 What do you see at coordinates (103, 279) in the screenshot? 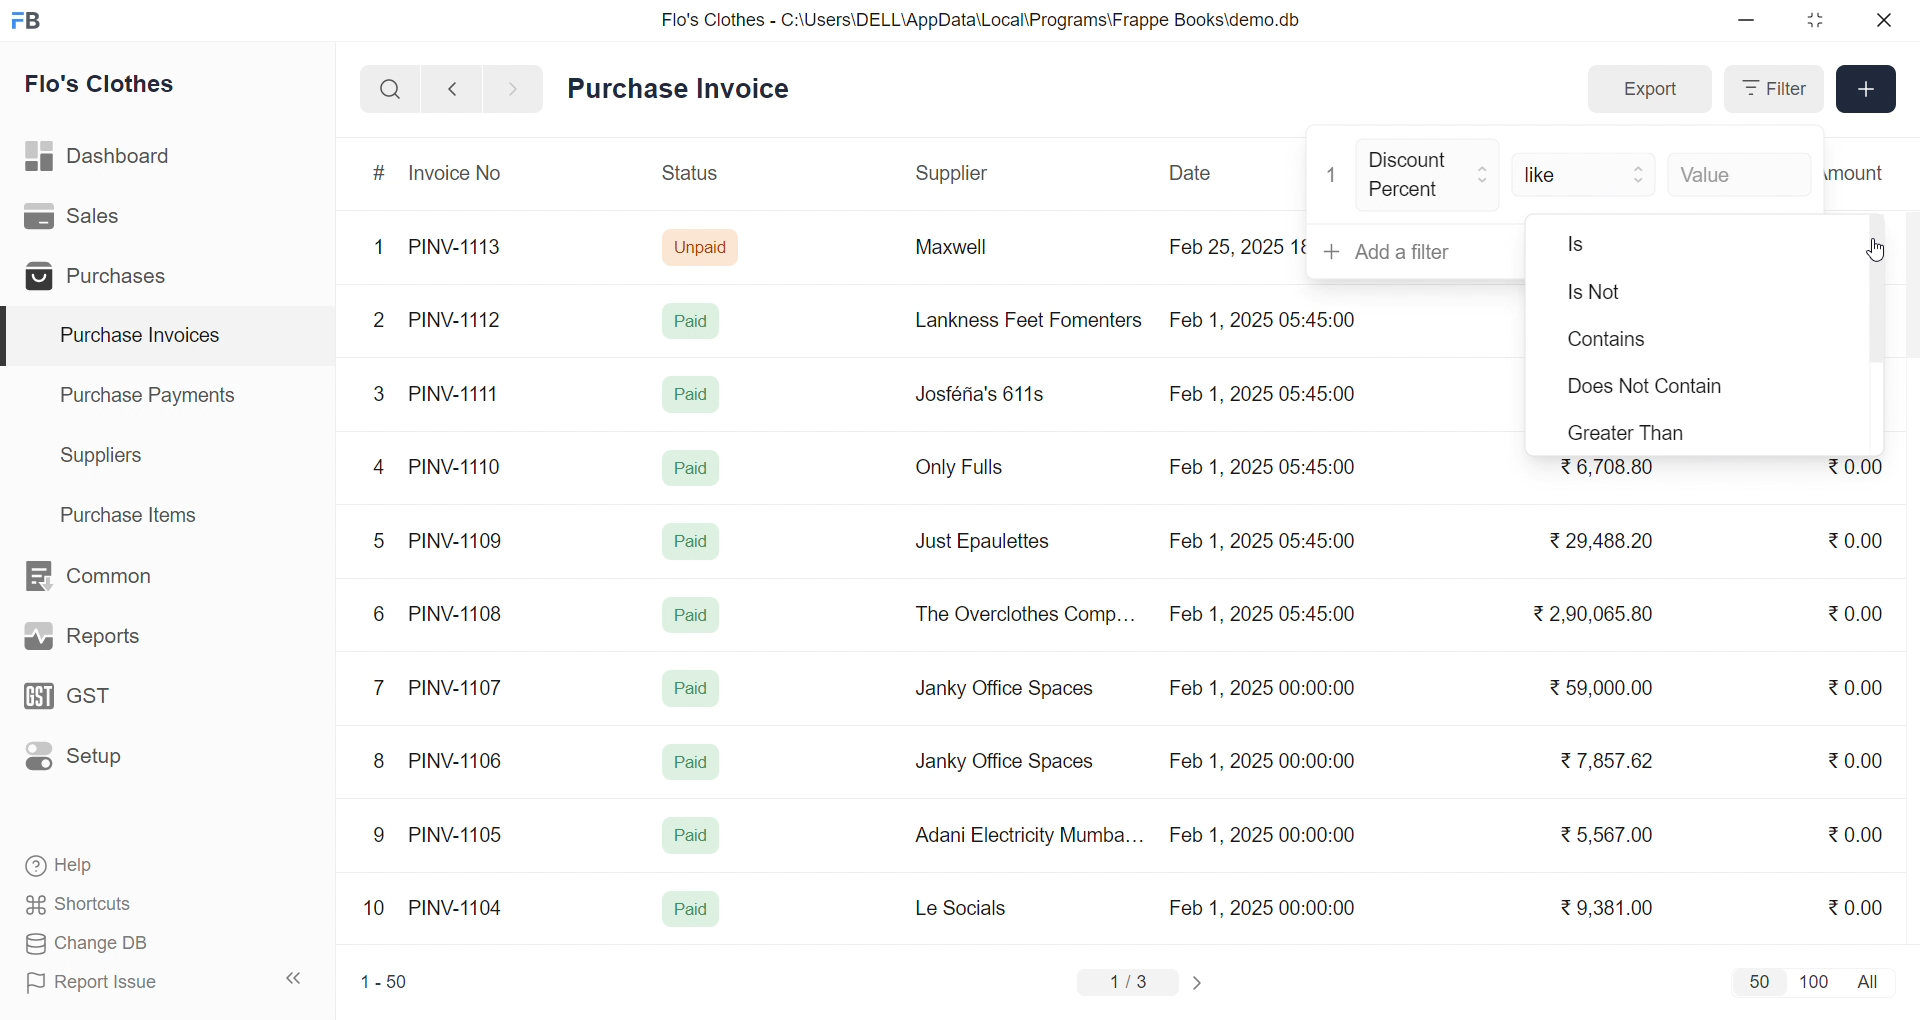
I see `Purchases` at bounding box center [103, 279].